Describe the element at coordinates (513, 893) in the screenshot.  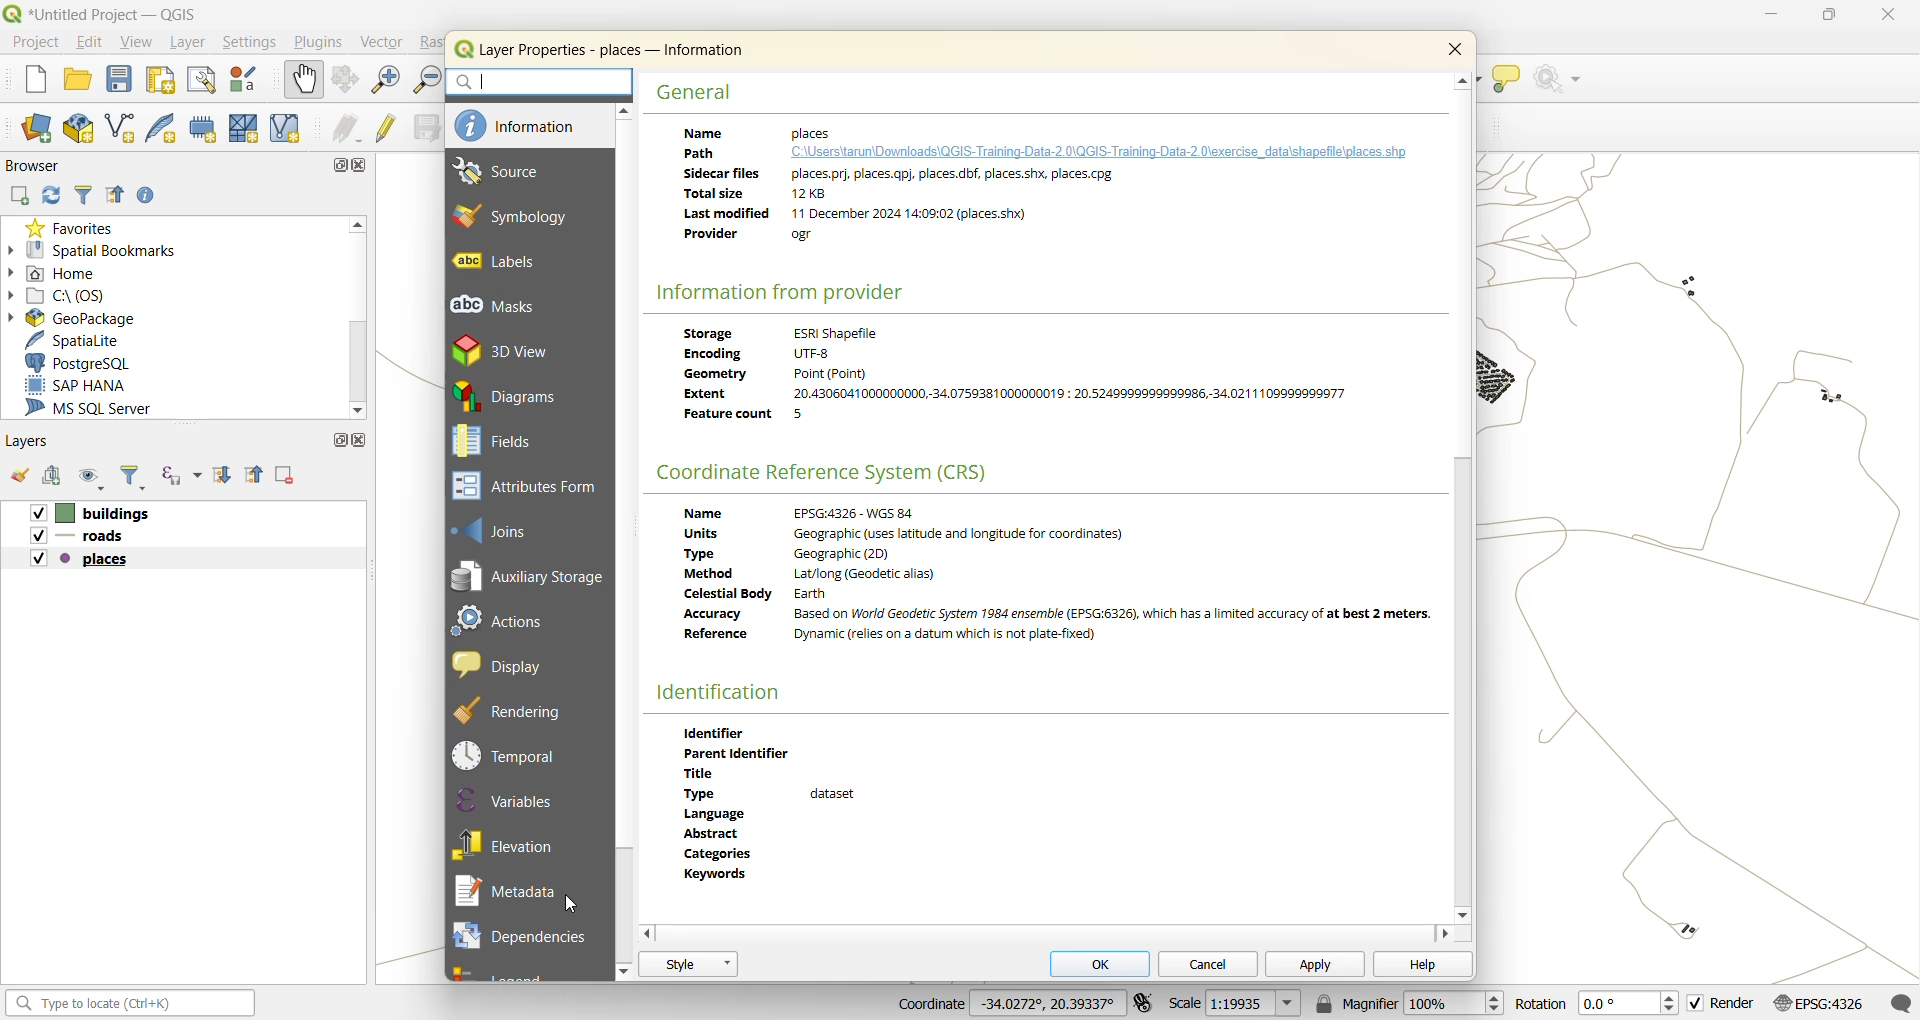
I see `metadata` at that location.